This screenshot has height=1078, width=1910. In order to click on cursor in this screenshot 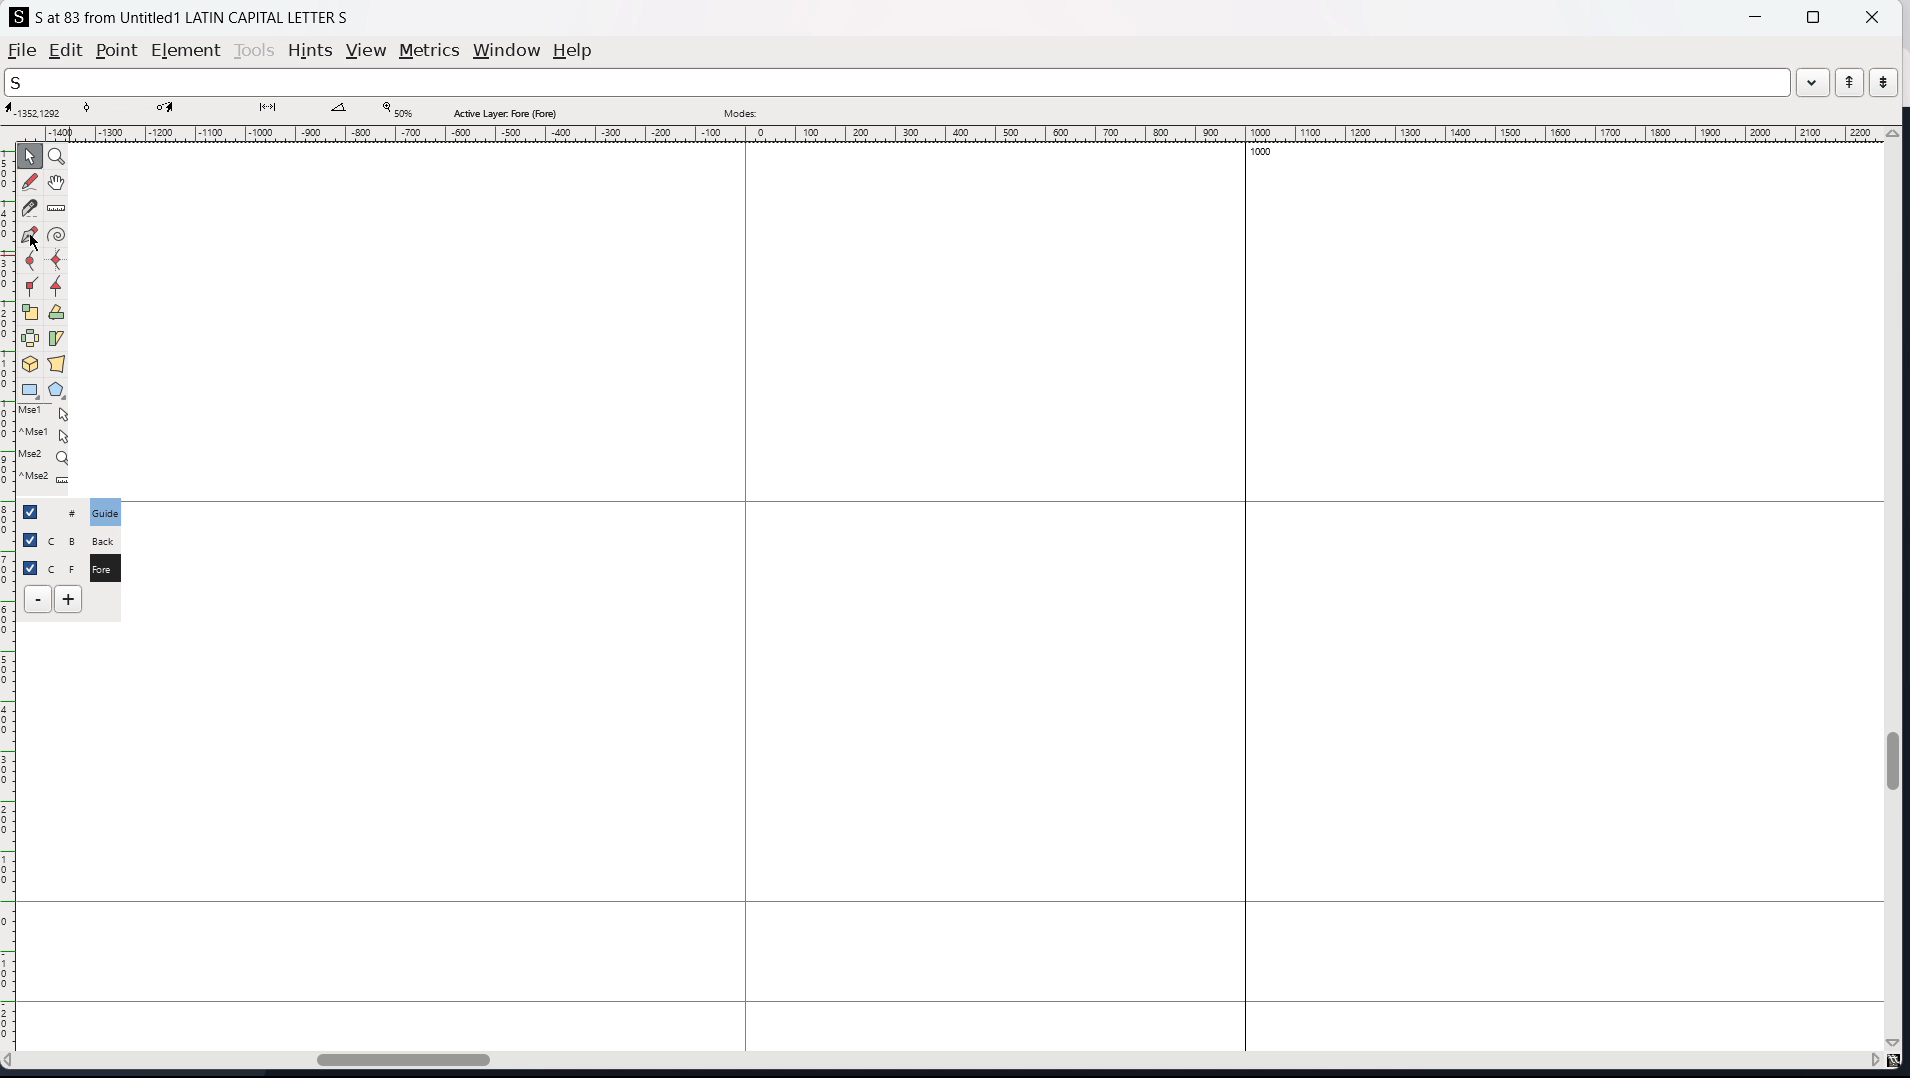, I will do `click(38, 243)`.